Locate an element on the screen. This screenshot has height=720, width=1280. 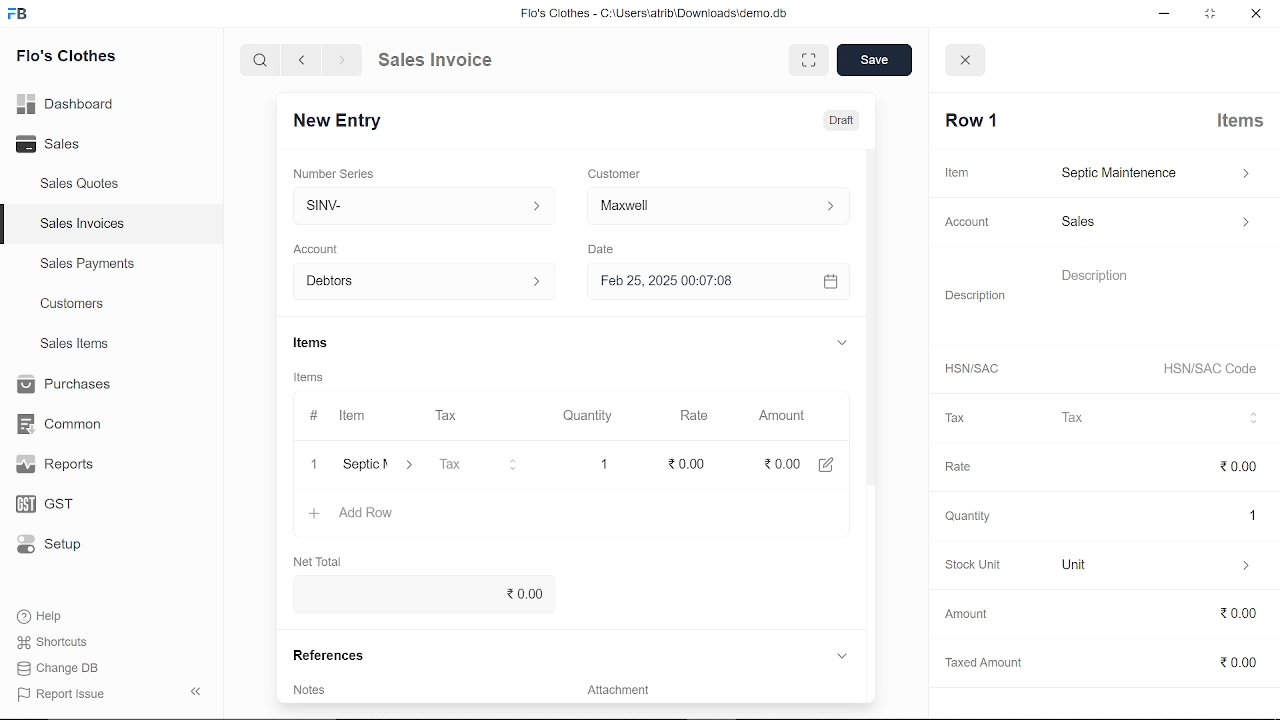
Rate is located at coordinates (954, 464).